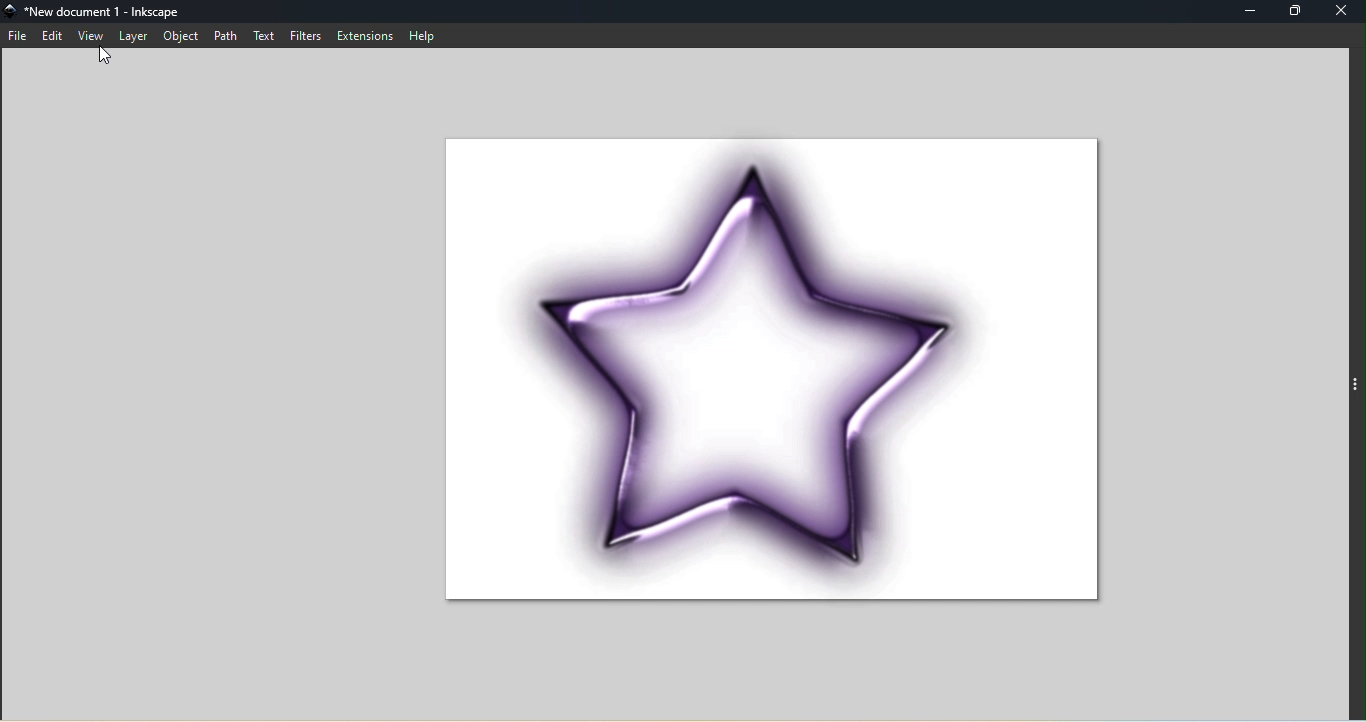 The height and width of the screenshot is (722, 1366). What do you see at coordinates (1244, 11) in the screenshot?
I see `Minimize` at bounding box center [1244, 11].